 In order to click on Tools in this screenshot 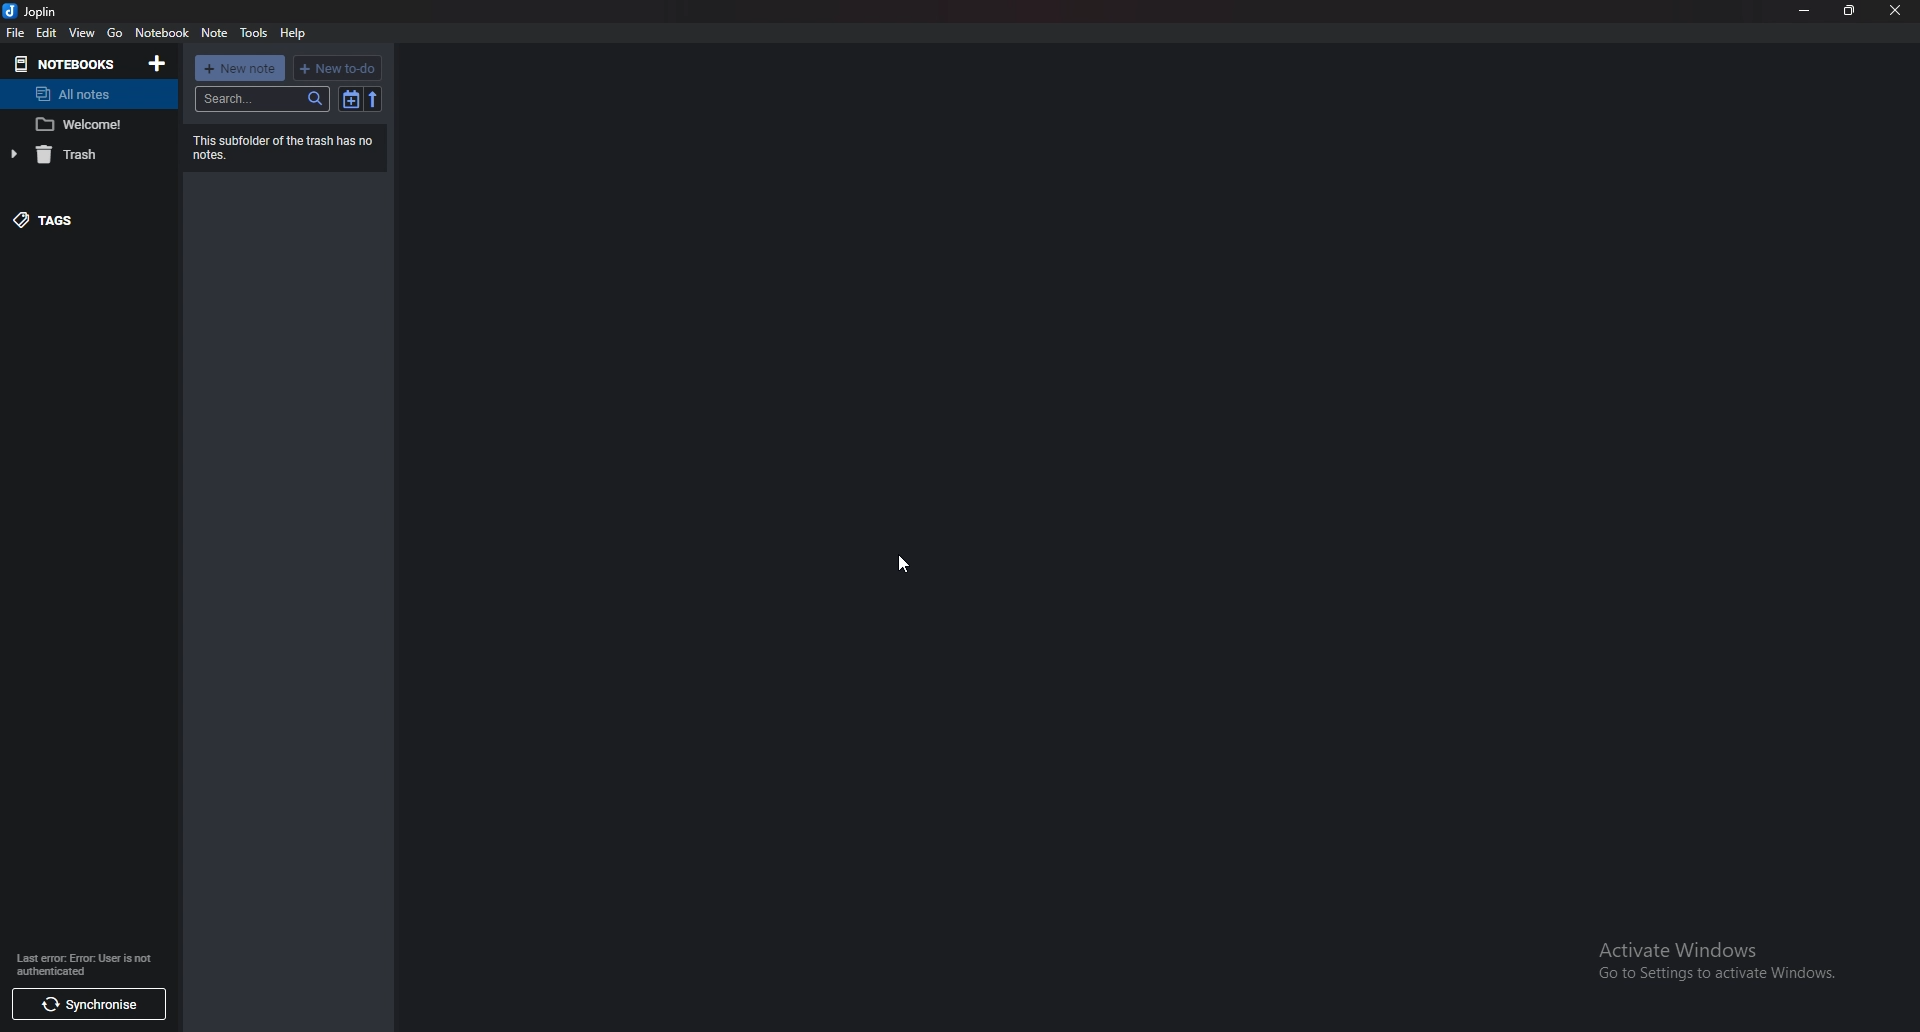, I will do `click(256, 32)`.